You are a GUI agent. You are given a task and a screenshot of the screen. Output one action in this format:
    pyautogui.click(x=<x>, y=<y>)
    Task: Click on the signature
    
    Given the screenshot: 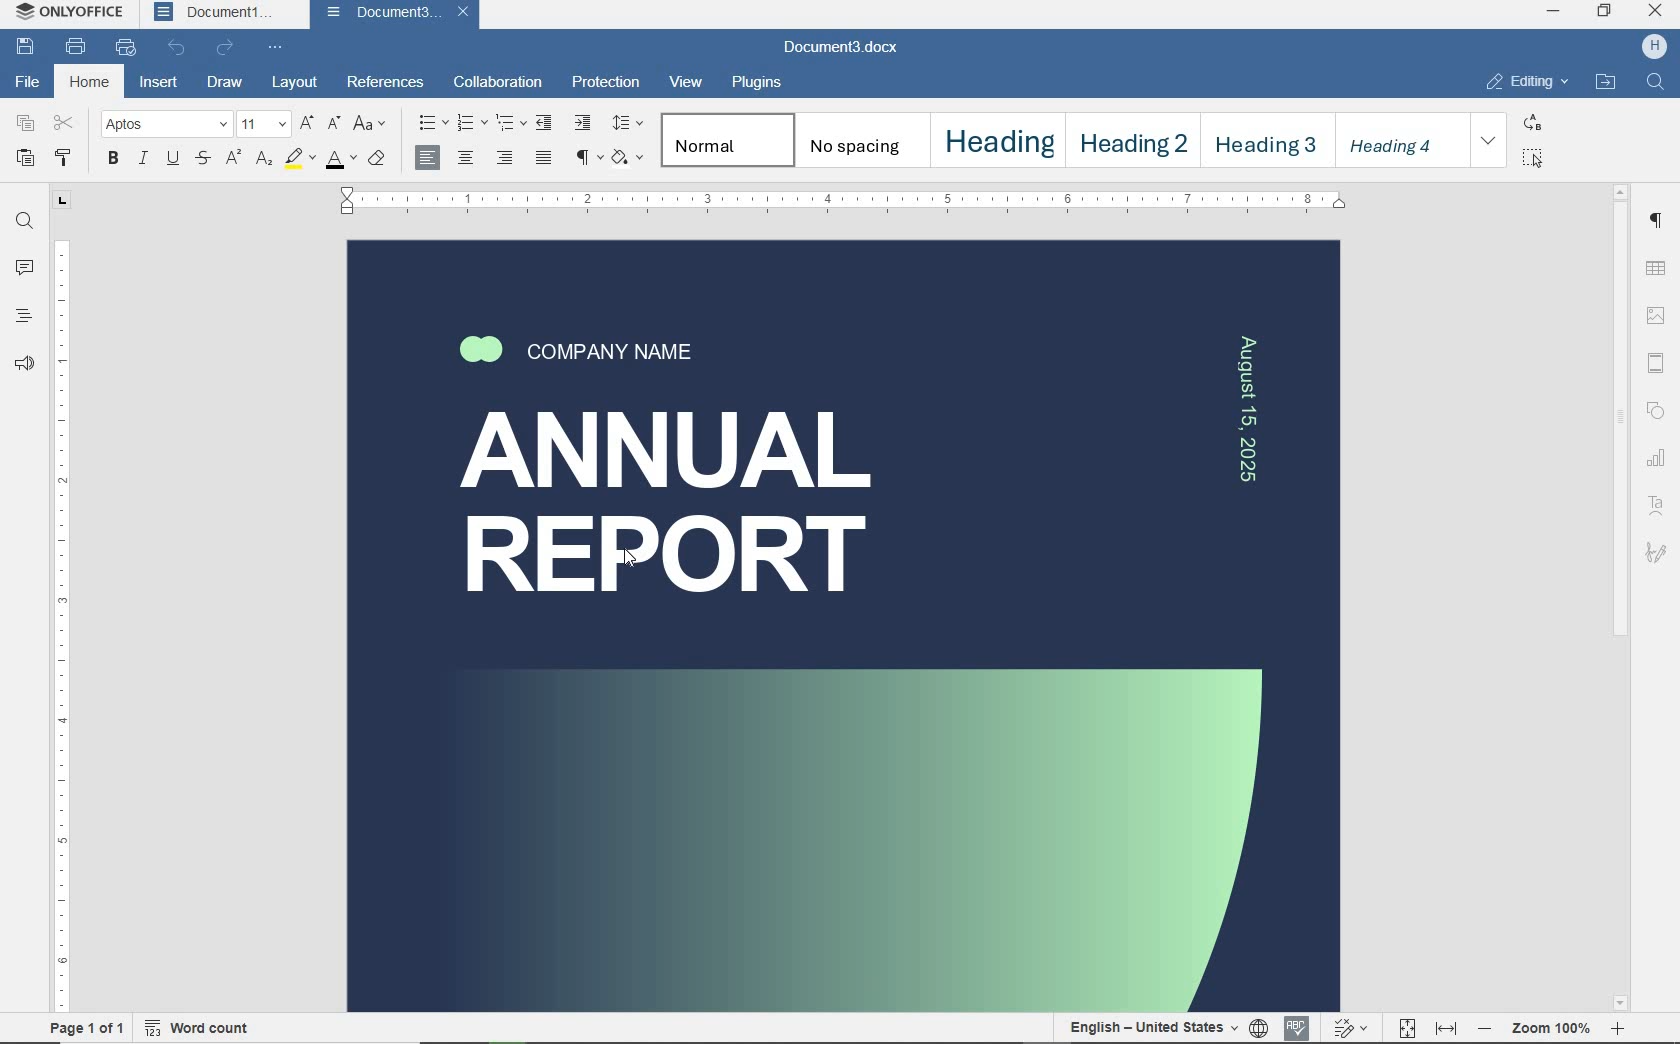 What is the action you would take?
    pyautogui.click(x=1657, y=553)
    